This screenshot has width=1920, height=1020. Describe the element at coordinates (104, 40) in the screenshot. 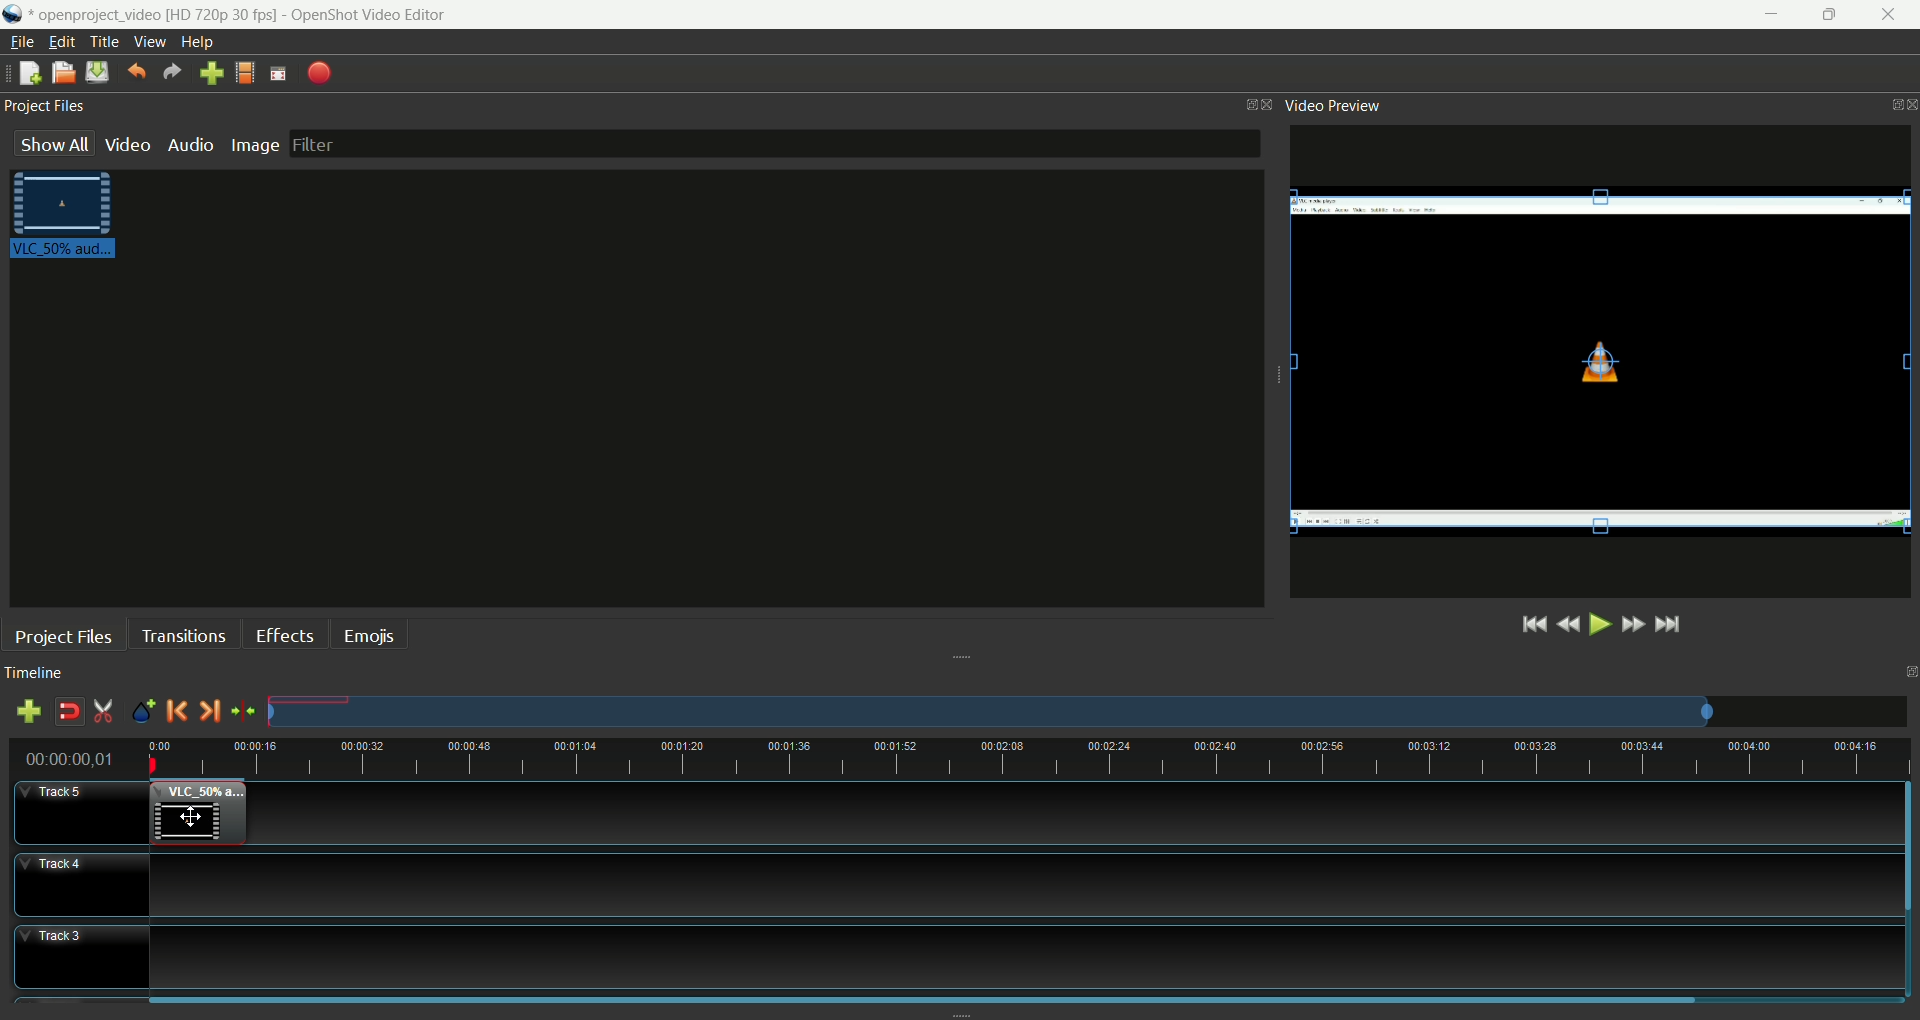

I see `title` at that location.